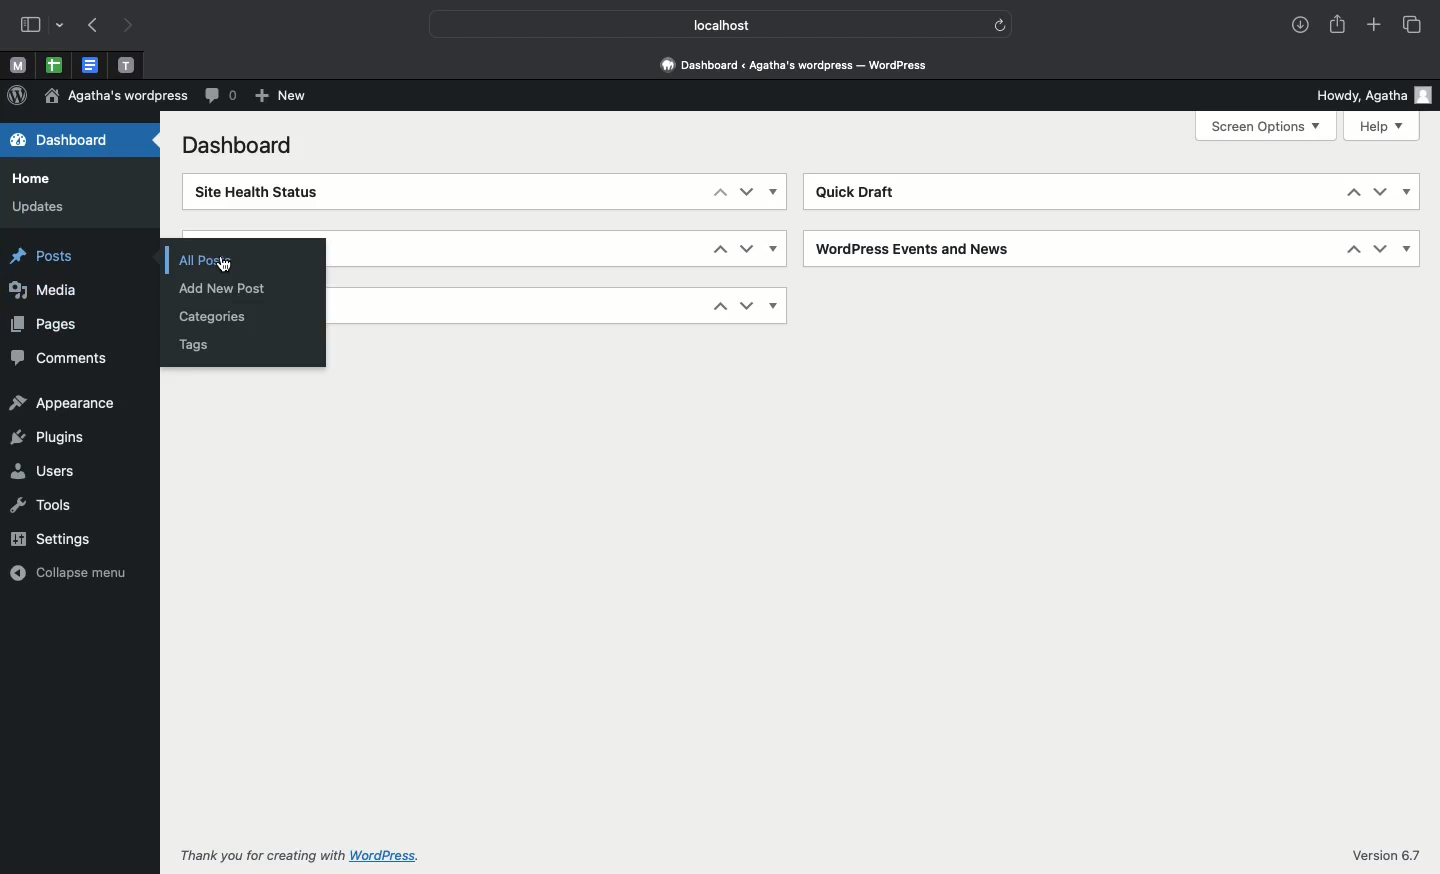  I want to click on Settings, so click(52, 538).